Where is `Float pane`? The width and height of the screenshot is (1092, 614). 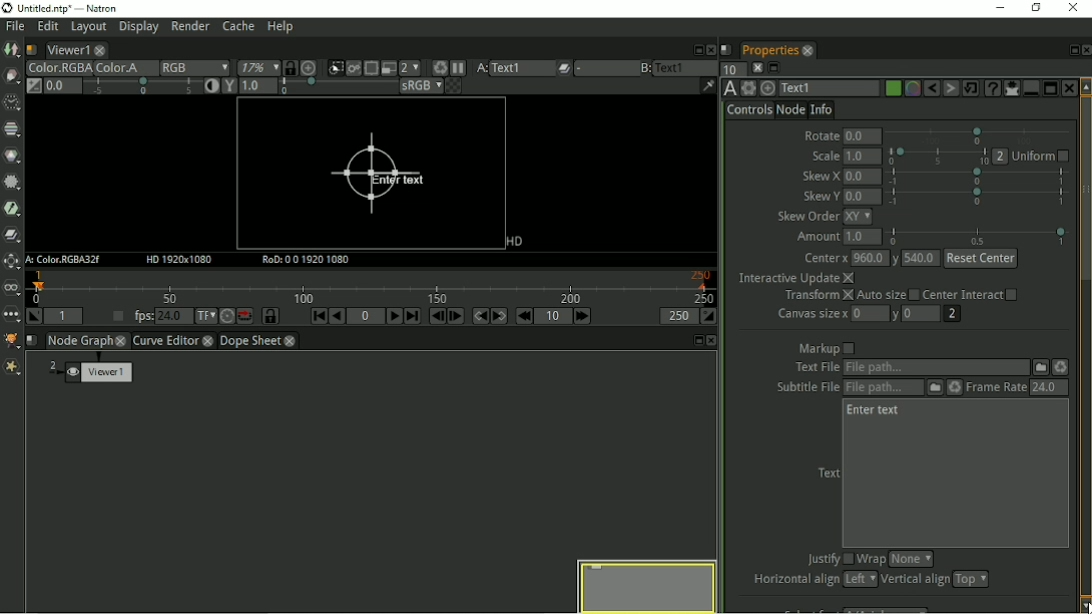 Float pane is located at coordinates (1070, 50).